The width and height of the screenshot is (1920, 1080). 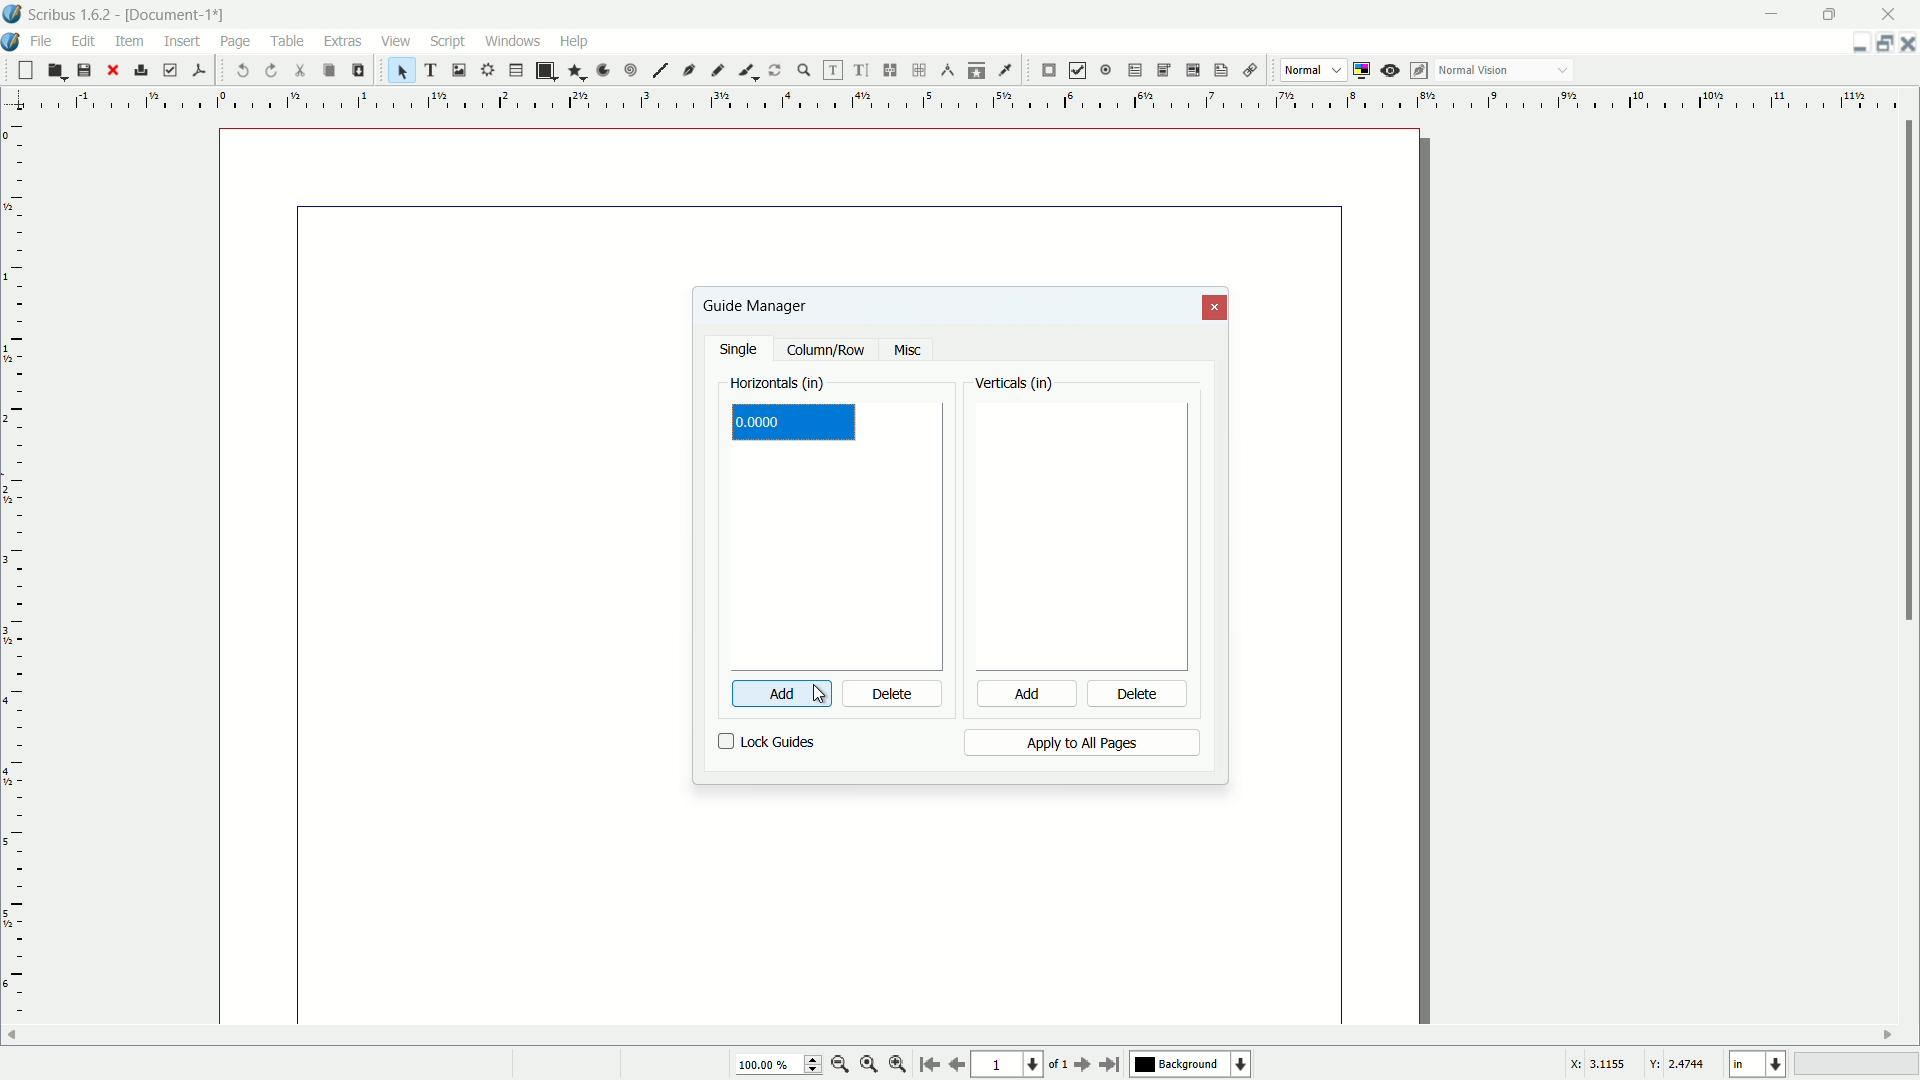 I want to click on preflight verifier, so click(x=170, y=71).